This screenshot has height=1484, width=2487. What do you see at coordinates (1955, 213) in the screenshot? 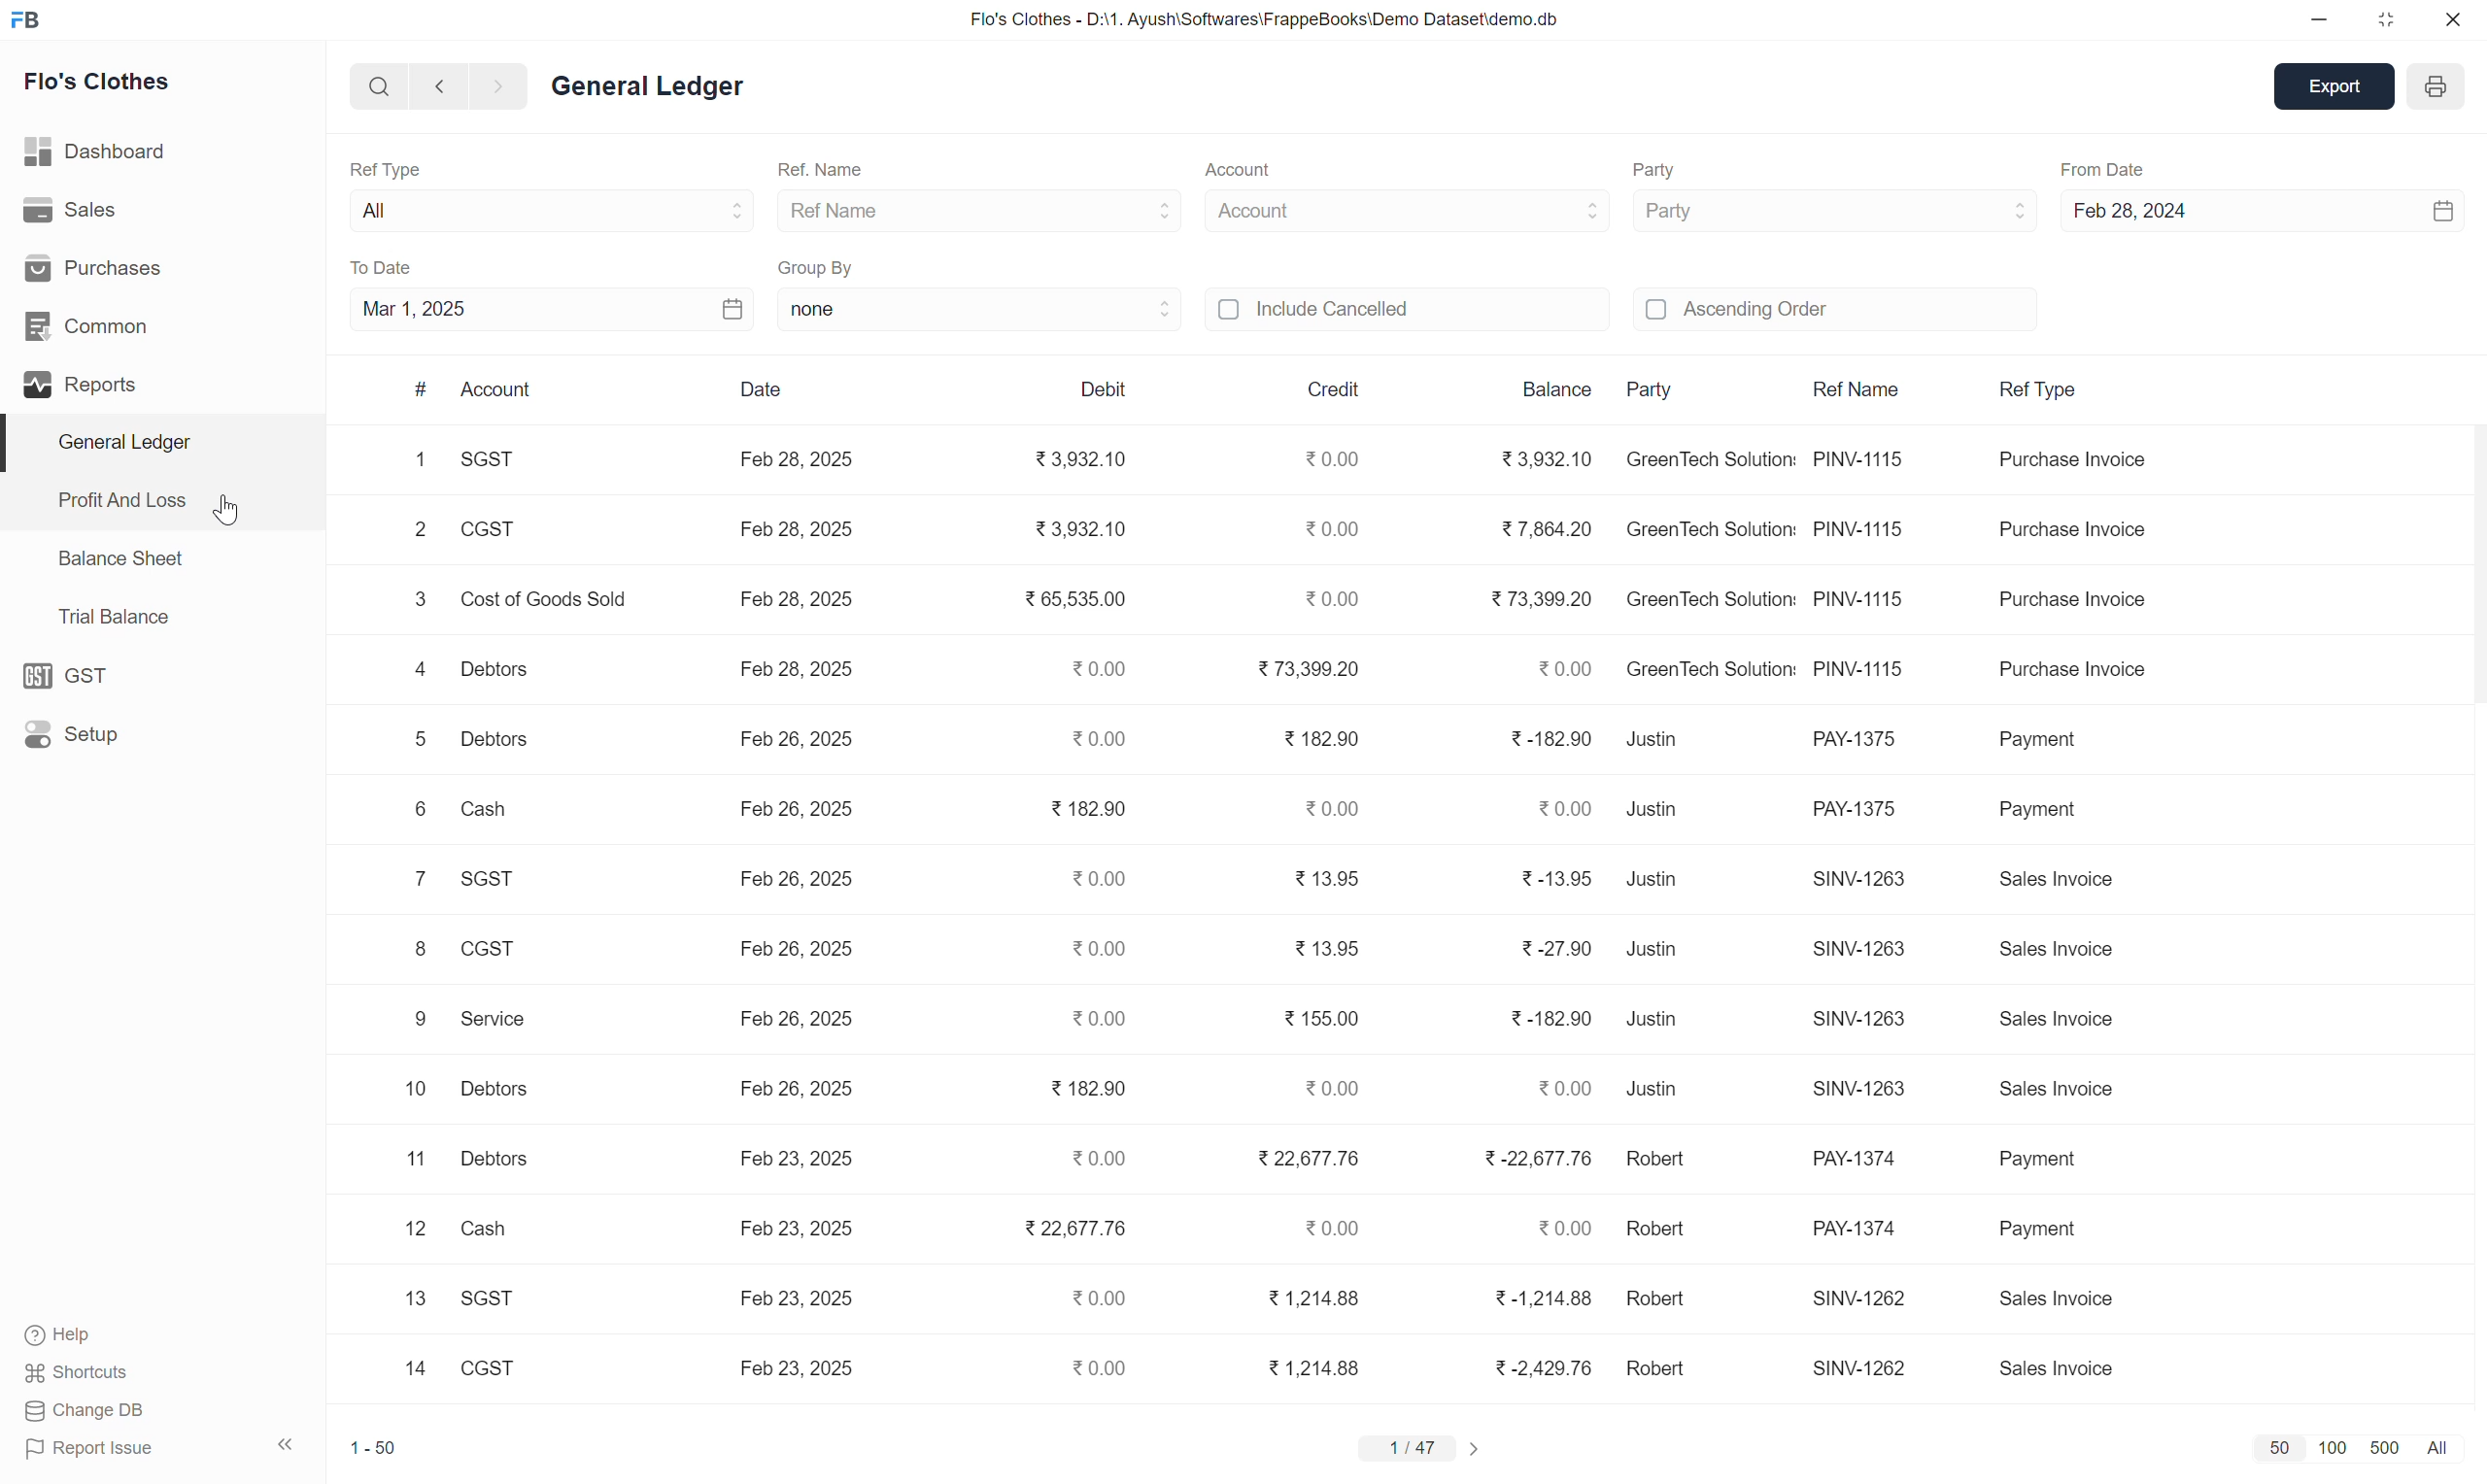
I see `Party dropdown` at bounding box center [1955, 213].